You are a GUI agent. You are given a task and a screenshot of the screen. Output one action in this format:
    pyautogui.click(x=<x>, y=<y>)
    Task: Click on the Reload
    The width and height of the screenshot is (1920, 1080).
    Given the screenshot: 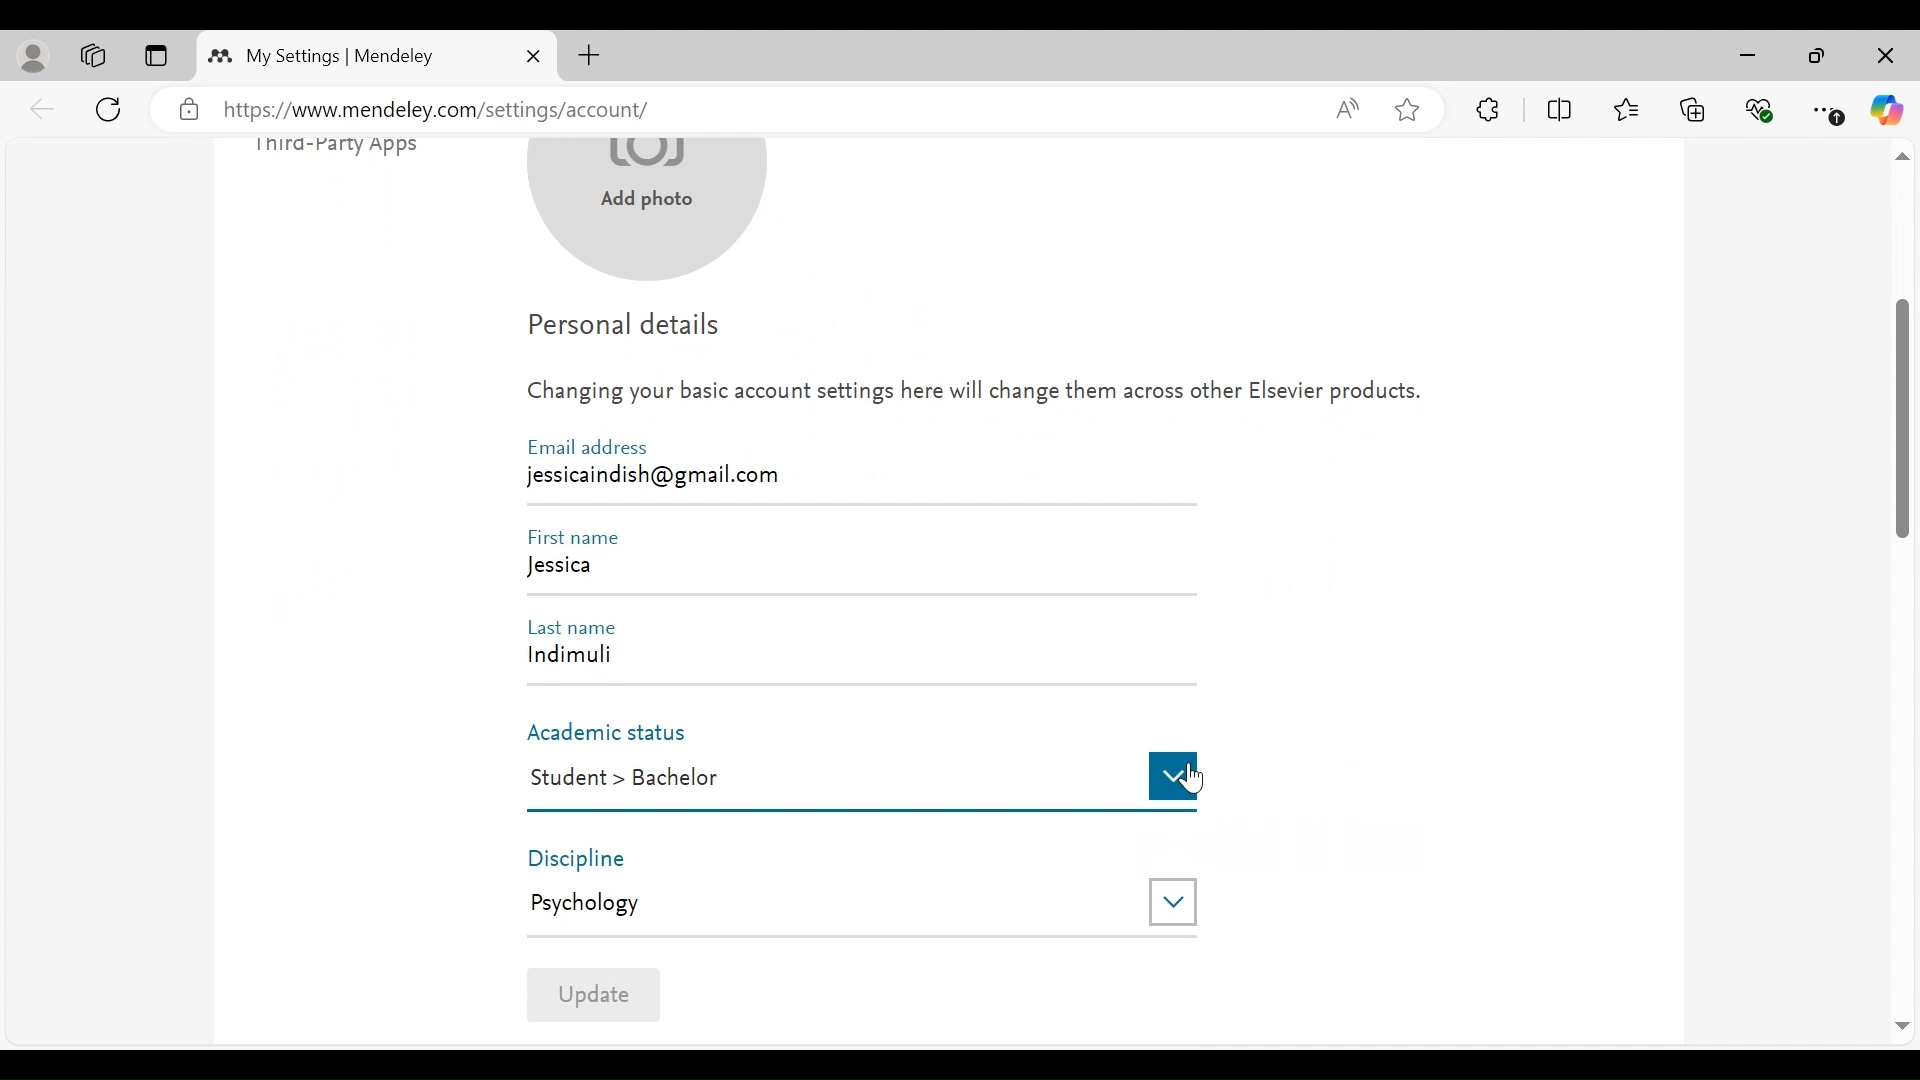 What is the action you would take?
    pyautogui.click(x=112, y=107)
    